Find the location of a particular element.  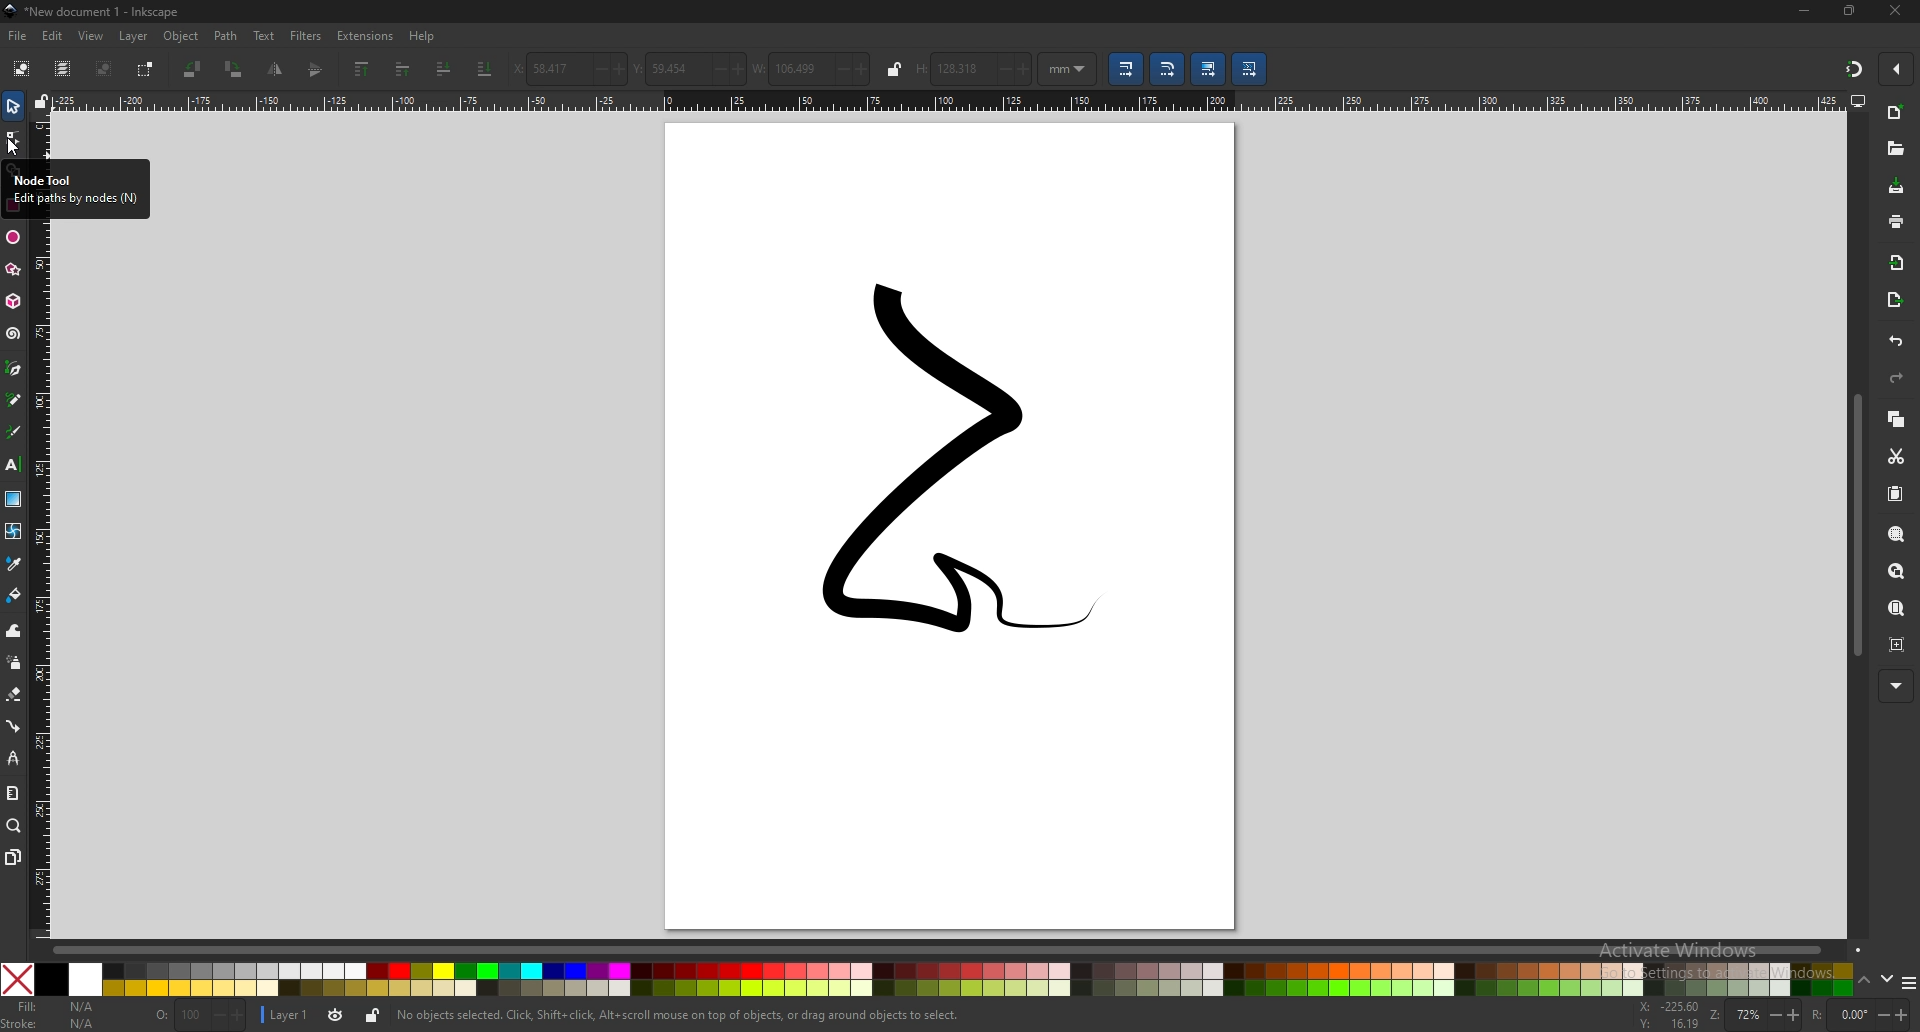

toggle selection box is located at coordinates (146, 69).